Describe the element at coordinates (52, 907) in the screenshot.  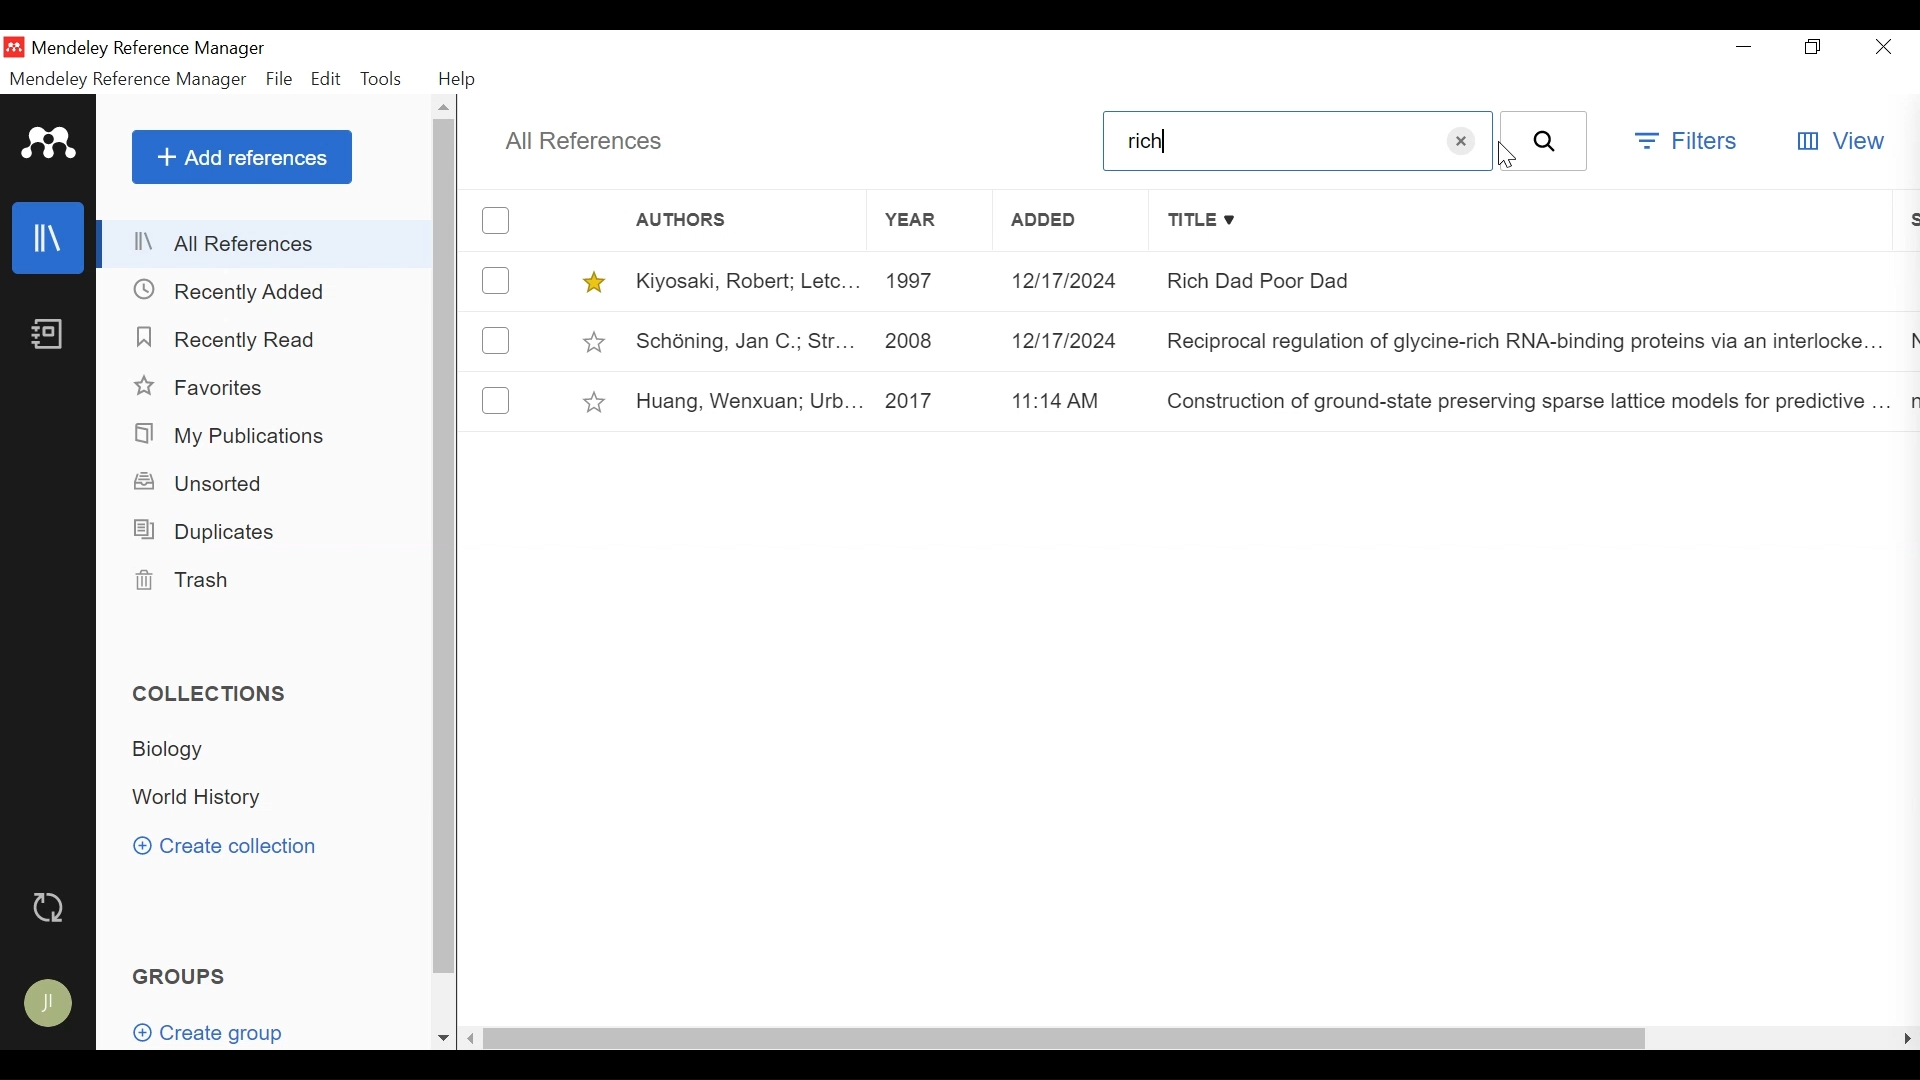
I see `Sync` at that location.